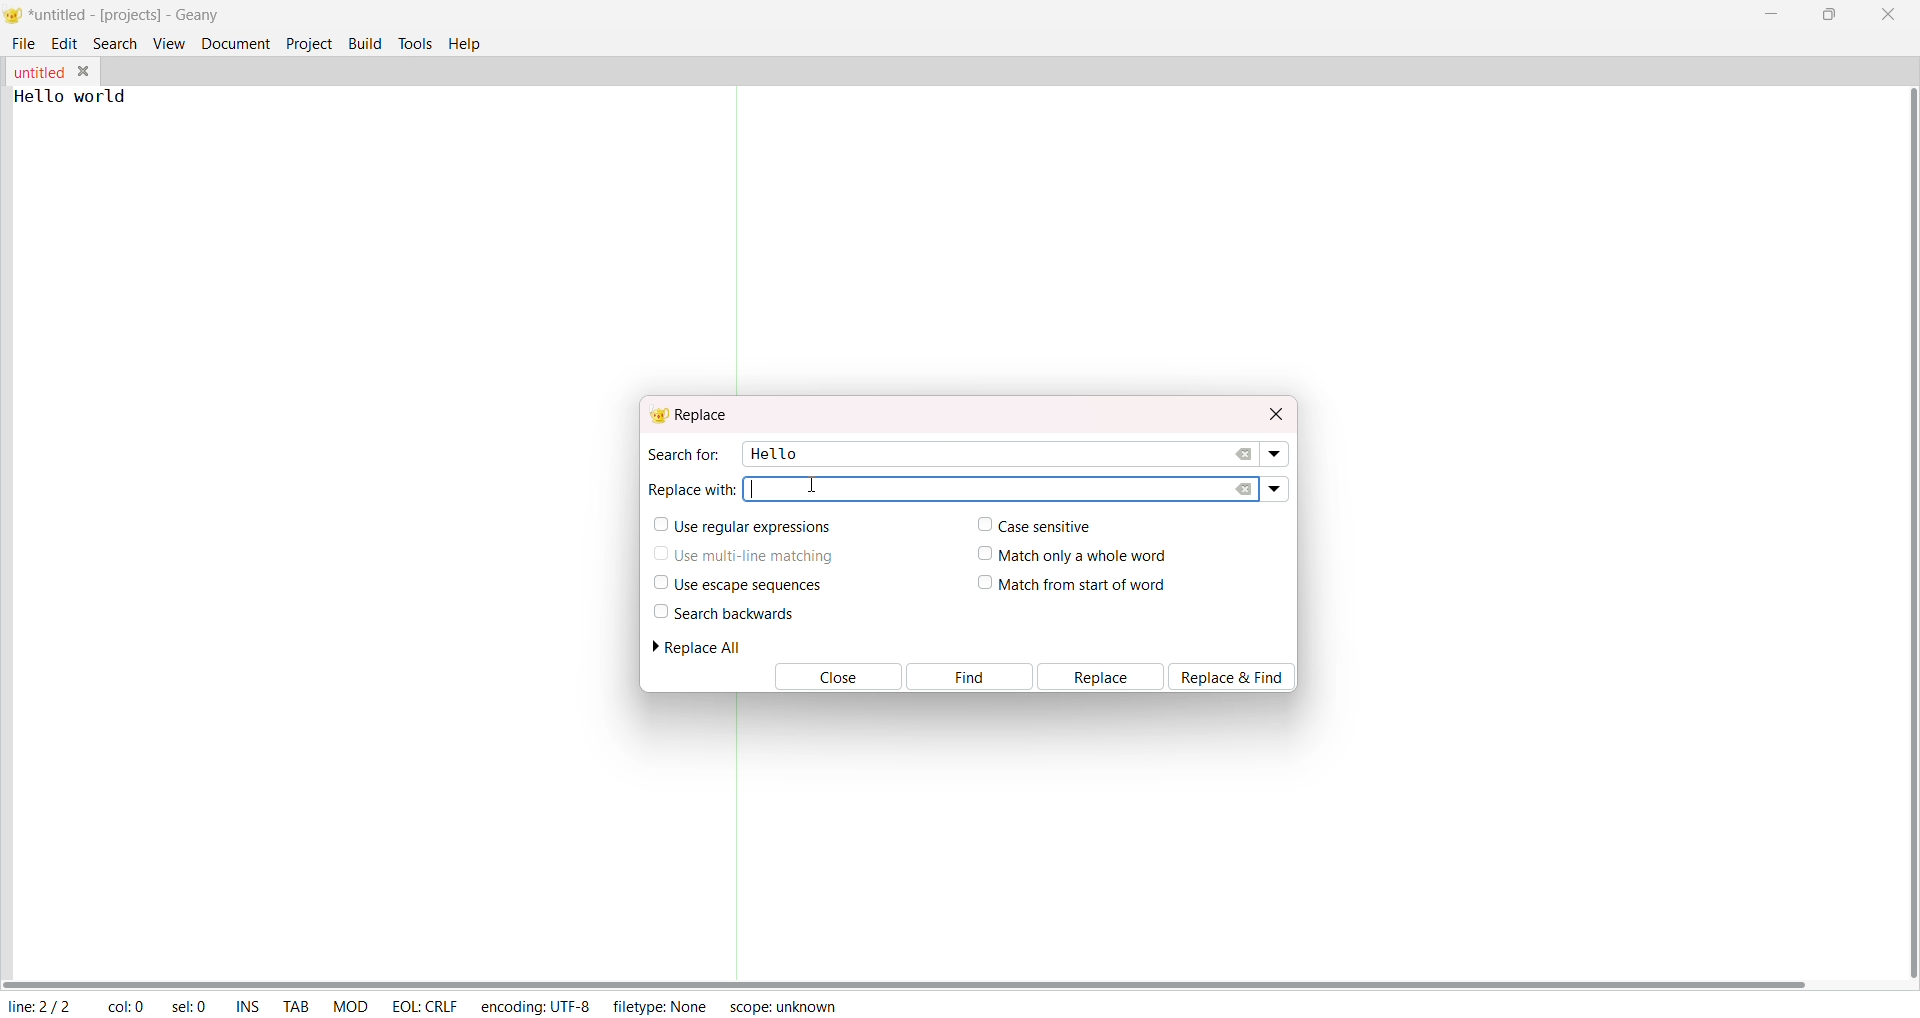 This screenshot has width=1920, height=1018. Describe the element at coordinates (86, 96) in the screenshot. I see `Hello world` at that location.